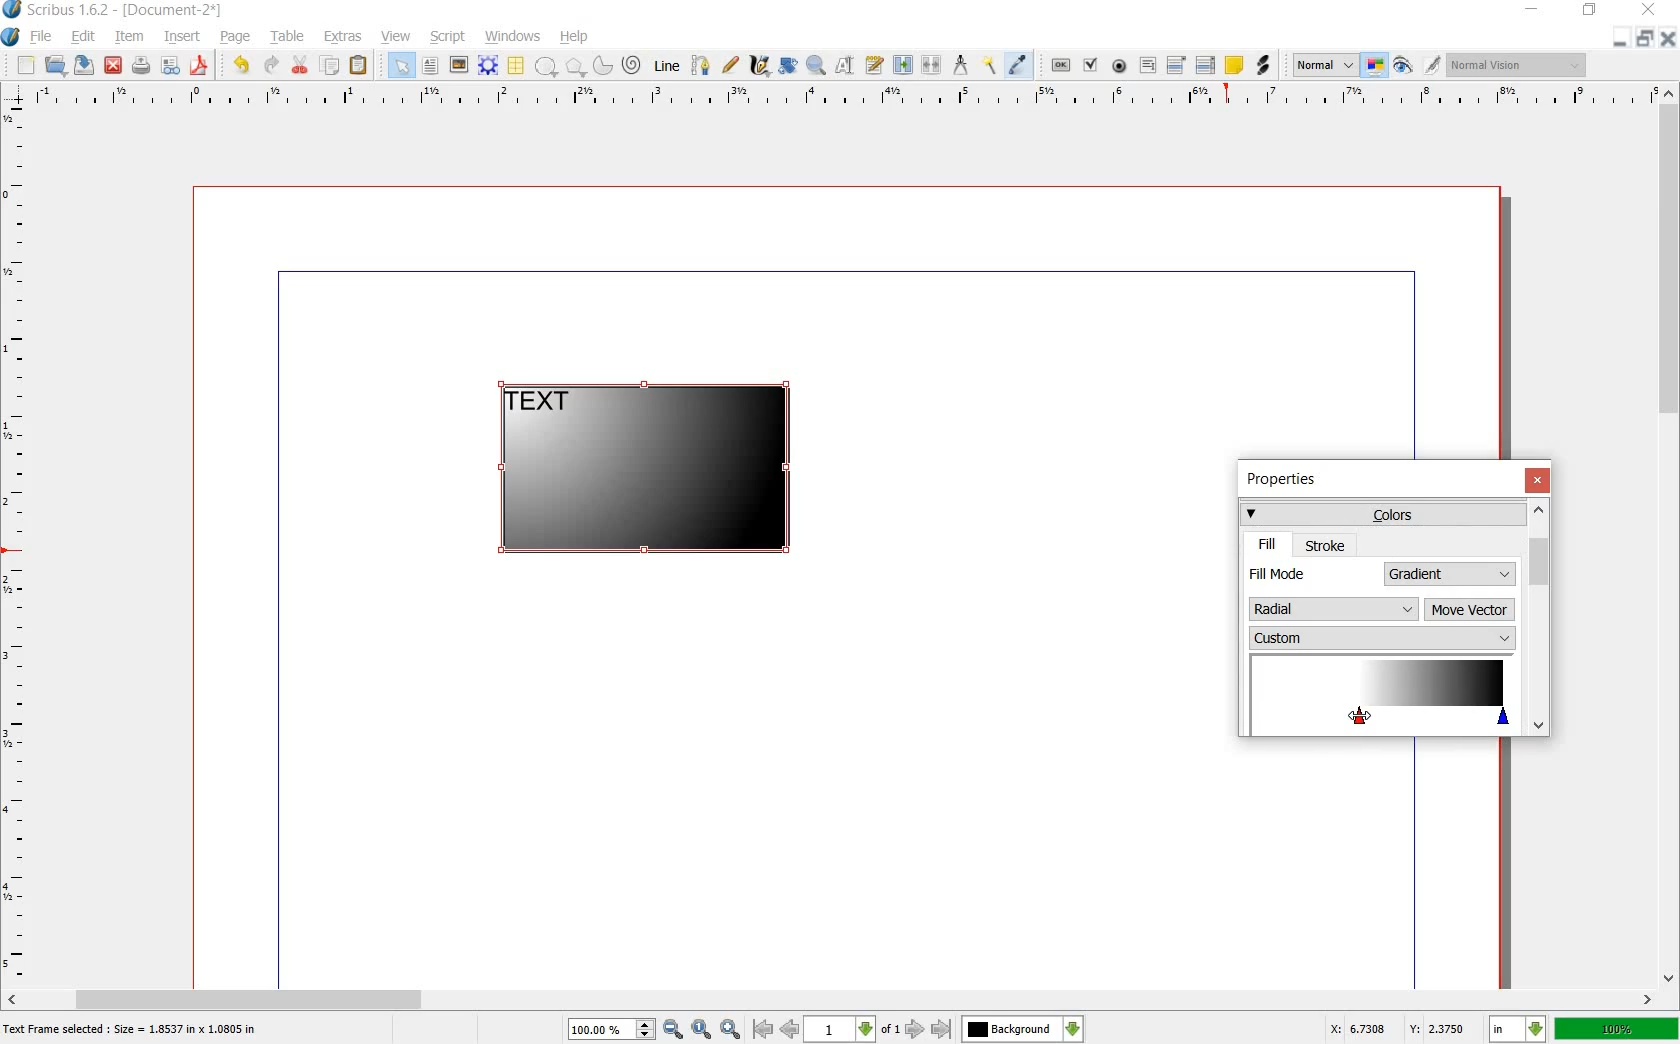 This screenshot has height=1044, width=1680. I want to click on properties, so click(1288, 481).